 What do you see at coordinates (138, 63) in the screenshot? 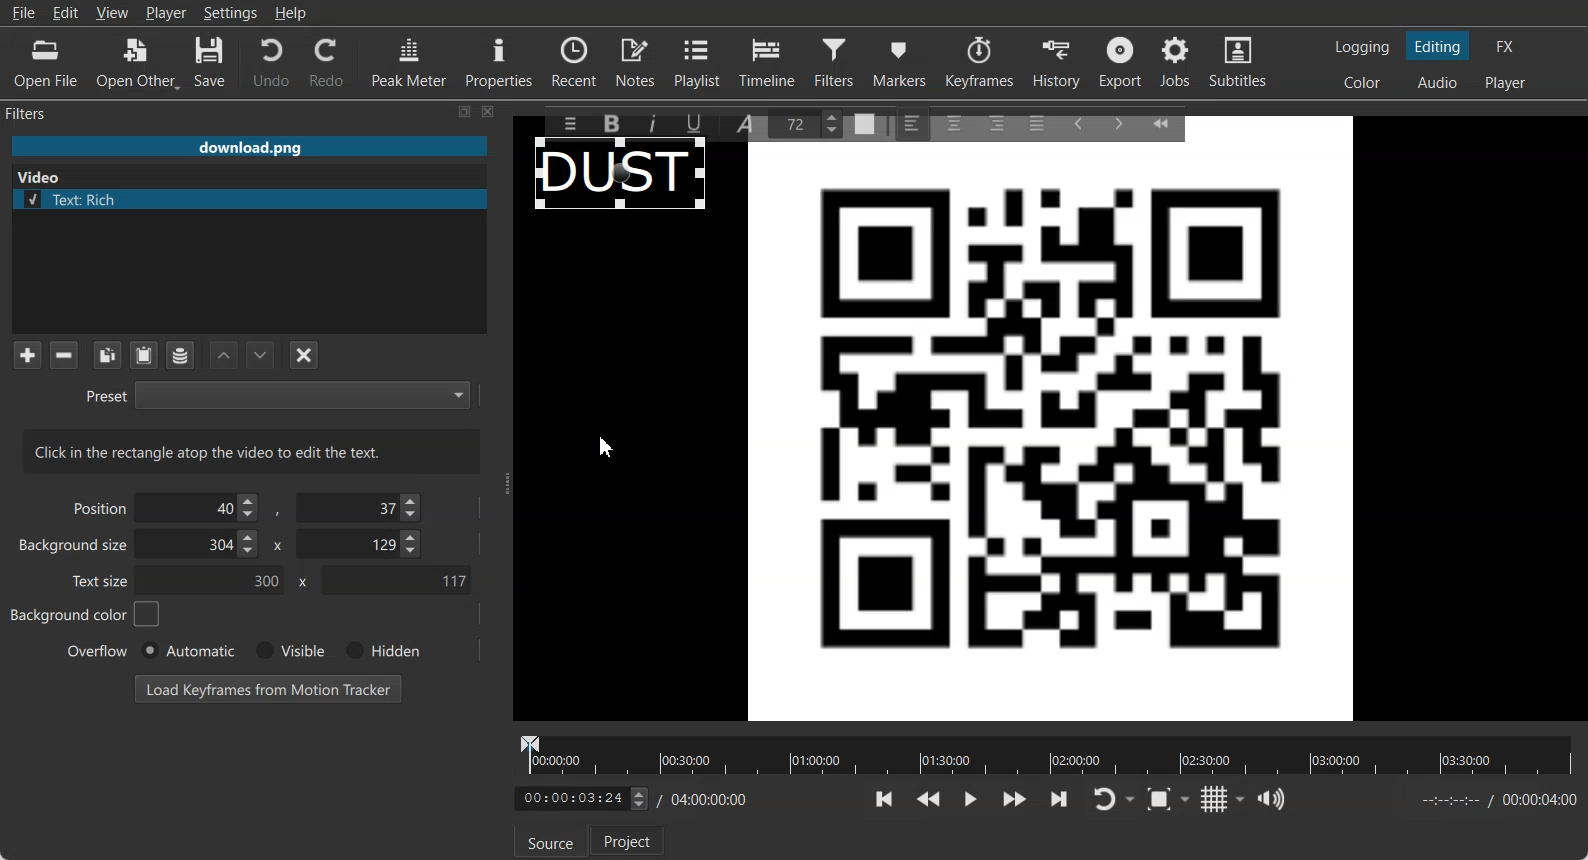
I see `Open Other` at bounding box center [138, 63].